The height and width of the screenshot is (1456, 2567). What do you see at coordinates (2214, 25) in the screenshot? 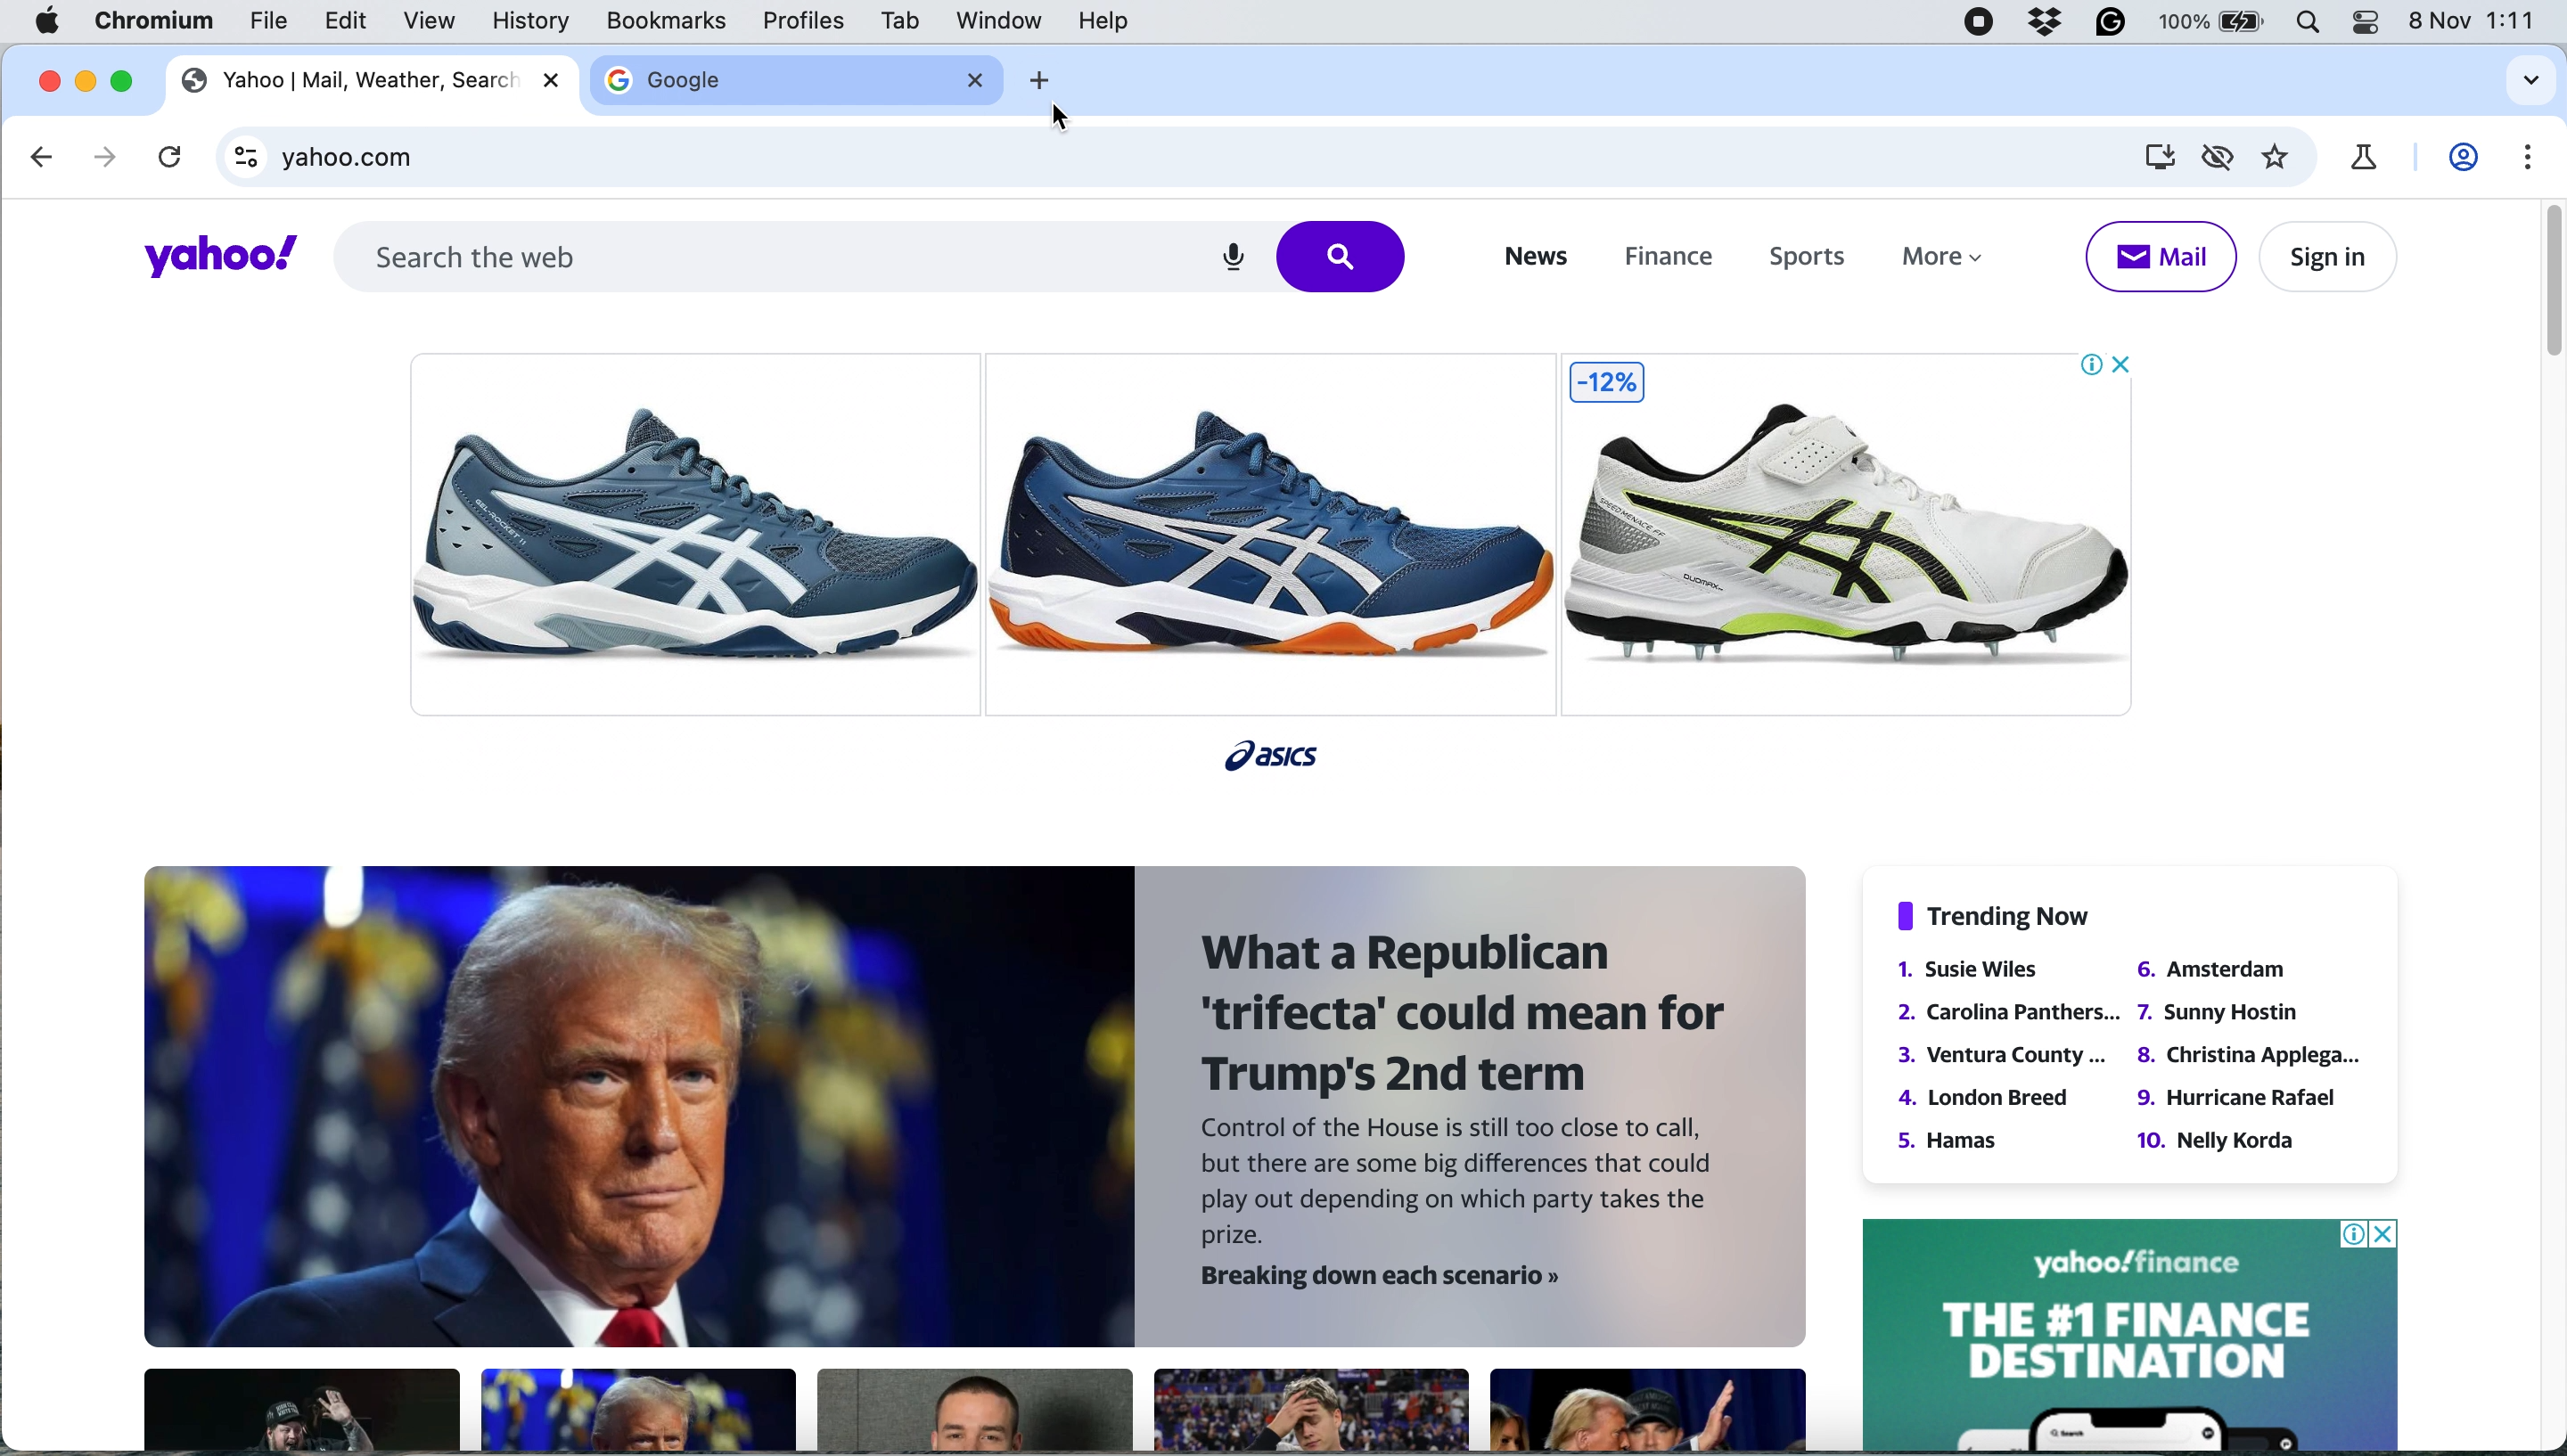
I see `battery` at bounding box center [2214, 25].